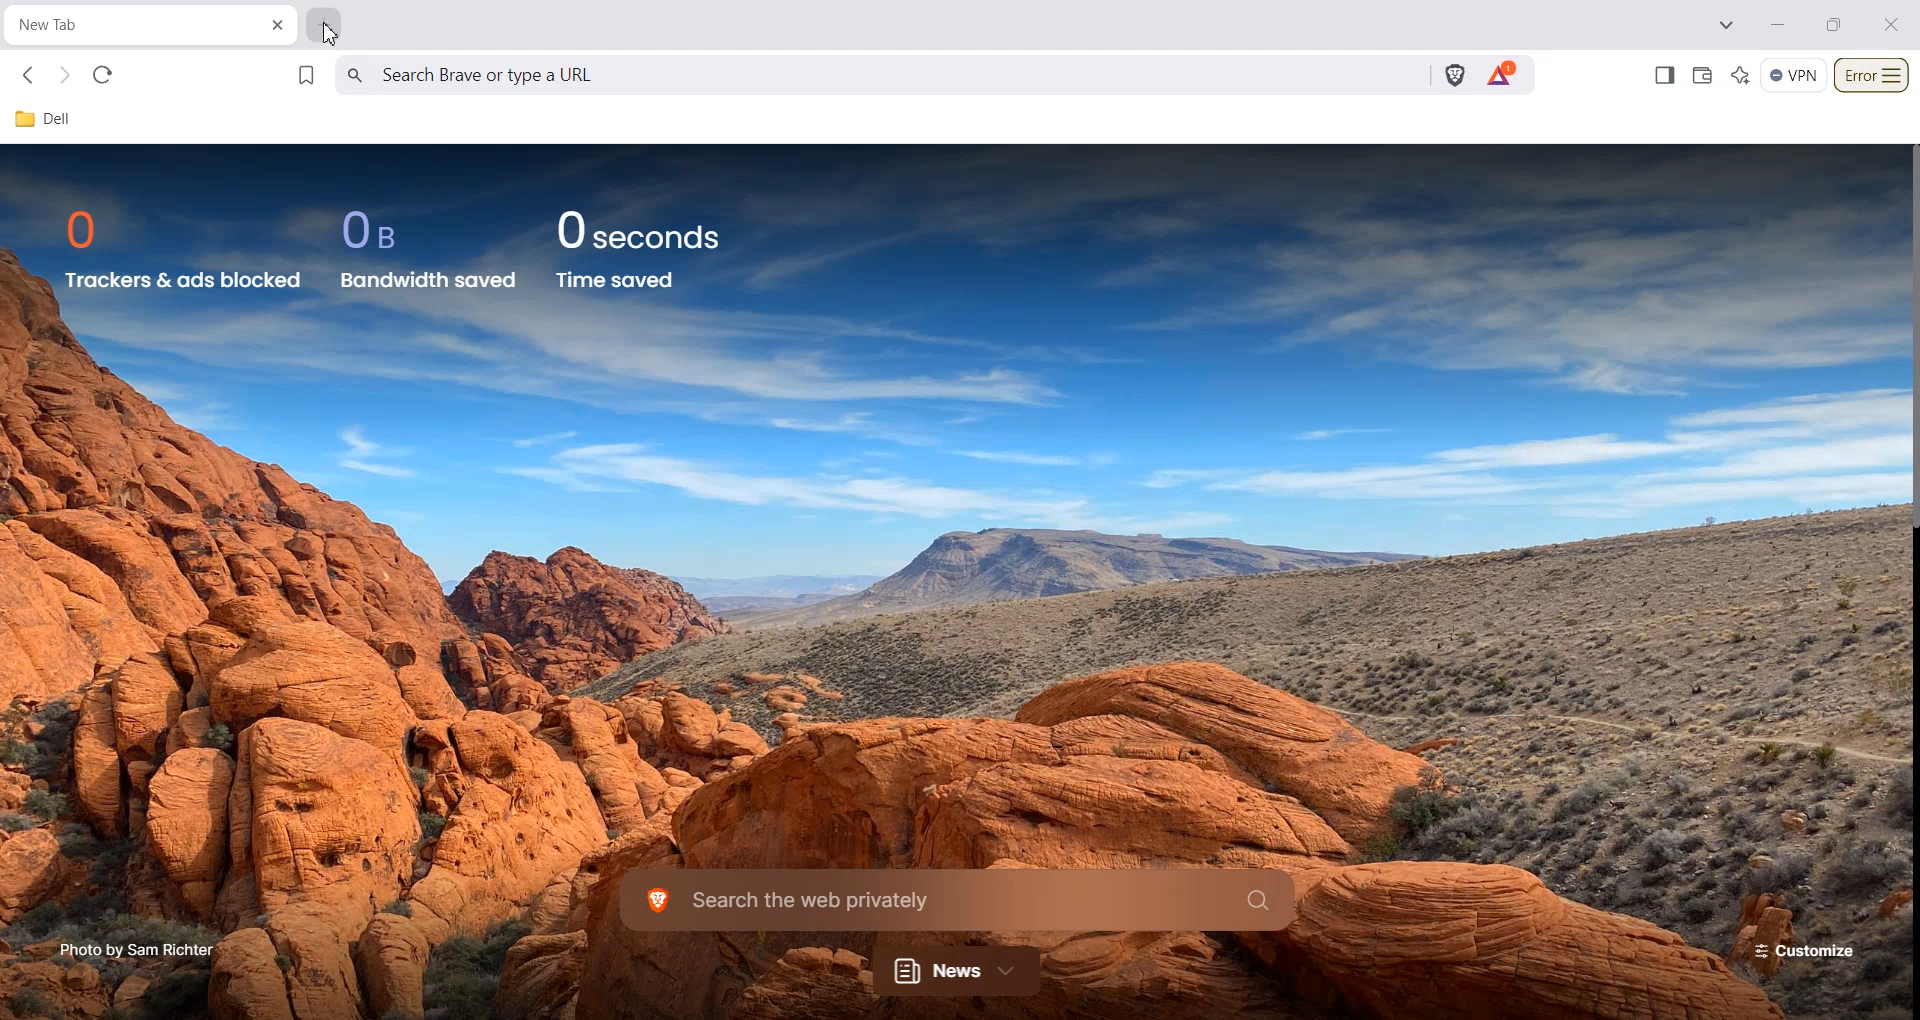 The height and width of the screenshot is (1020, 1920). Describe the element at coordinates (1663, 75) in the screenshot. I see `Show sidebar` at that location.